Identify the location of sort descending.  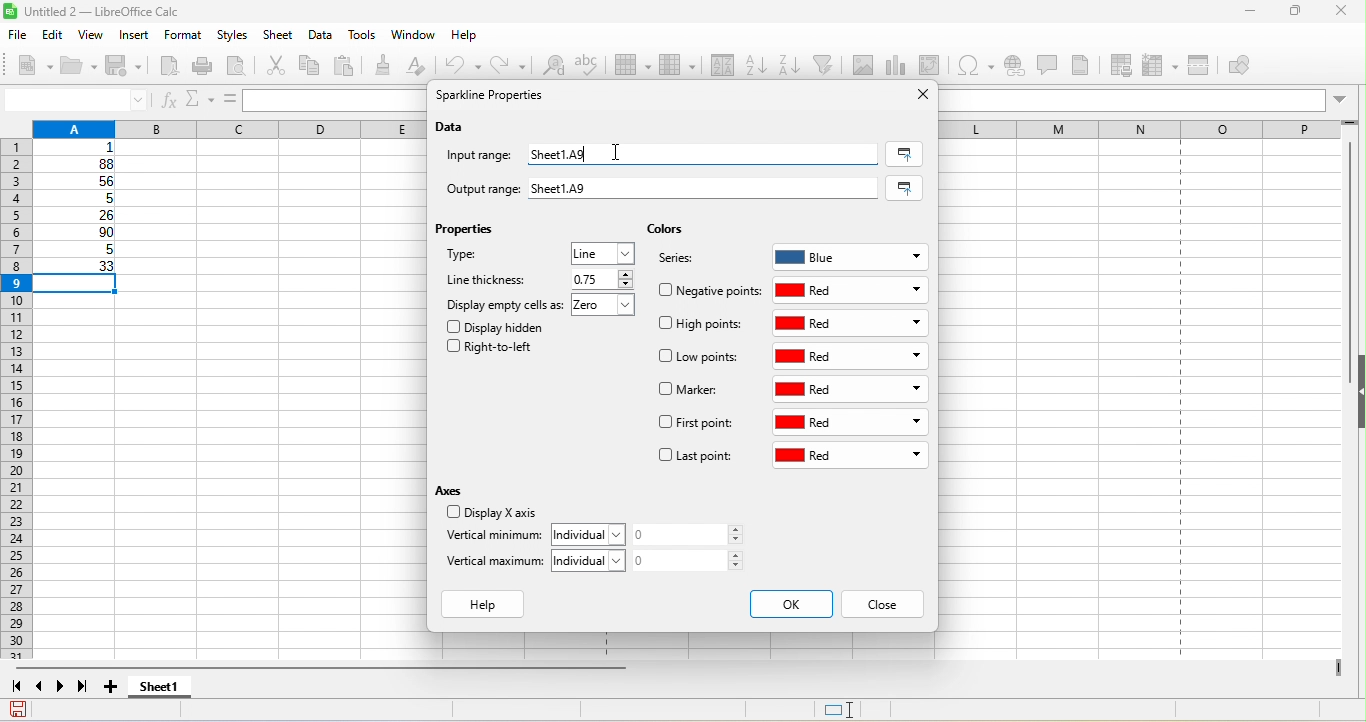
(794, 62).